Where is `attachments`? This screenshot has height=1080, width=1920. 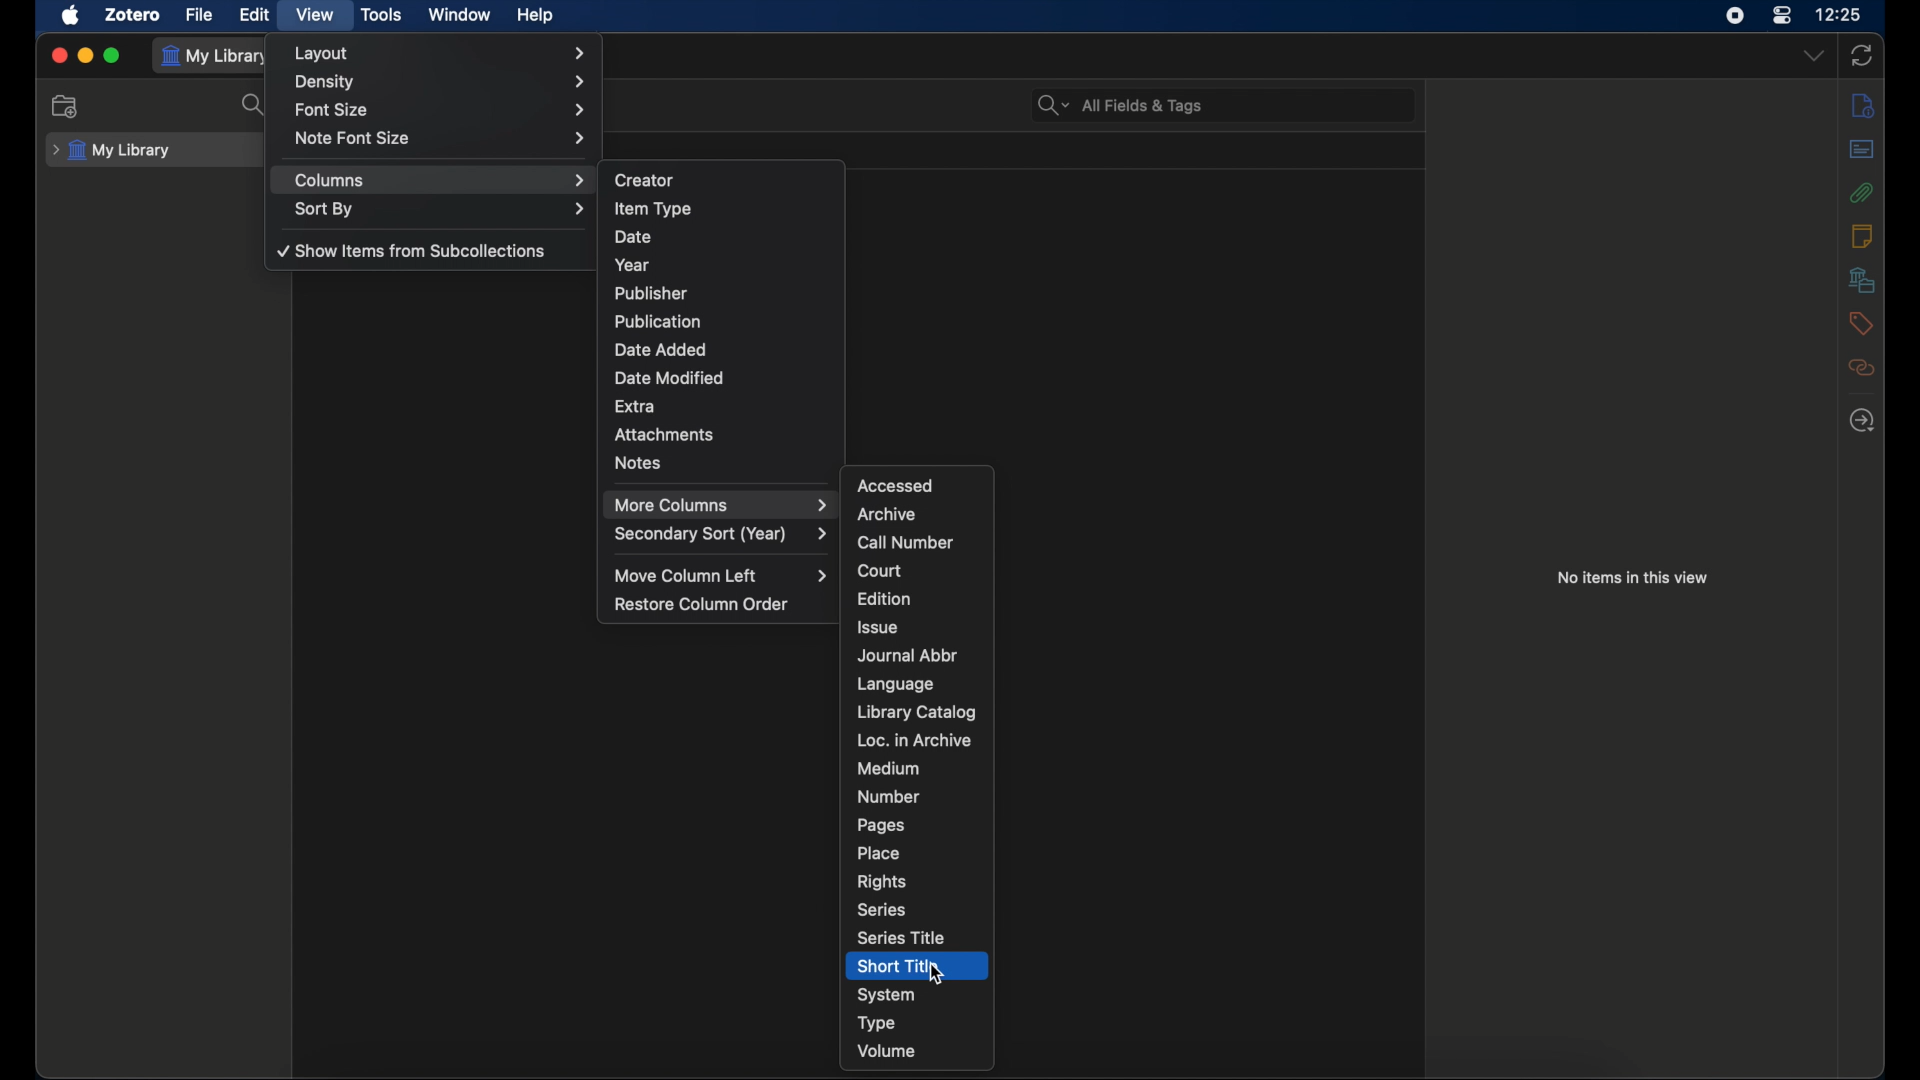 attachments is located at coordinates (1862, 192).